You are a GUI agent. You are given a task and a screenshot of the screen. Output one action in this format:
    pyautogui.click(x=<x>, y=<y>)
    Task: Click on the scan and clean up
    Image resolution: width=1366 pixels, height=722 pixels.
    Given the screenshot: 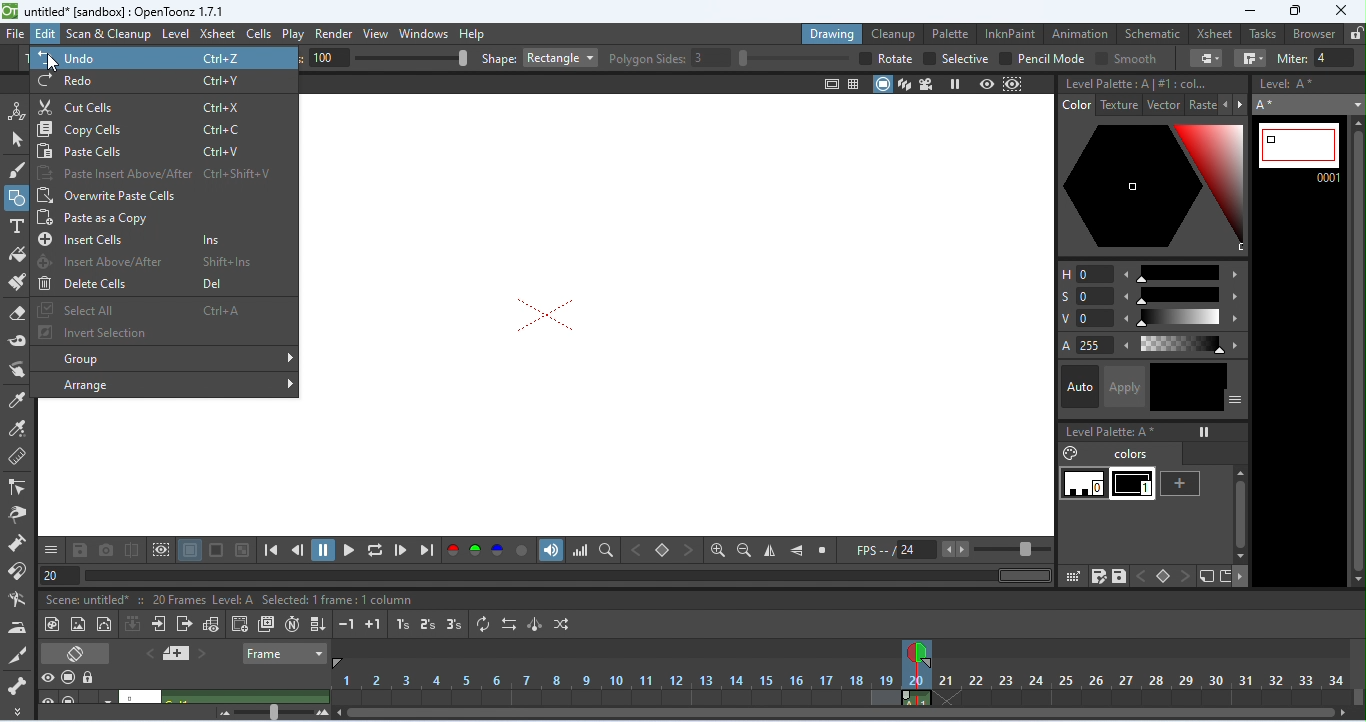 What is the action you would take?
    pyautogui.click(x=107, y=35)
    